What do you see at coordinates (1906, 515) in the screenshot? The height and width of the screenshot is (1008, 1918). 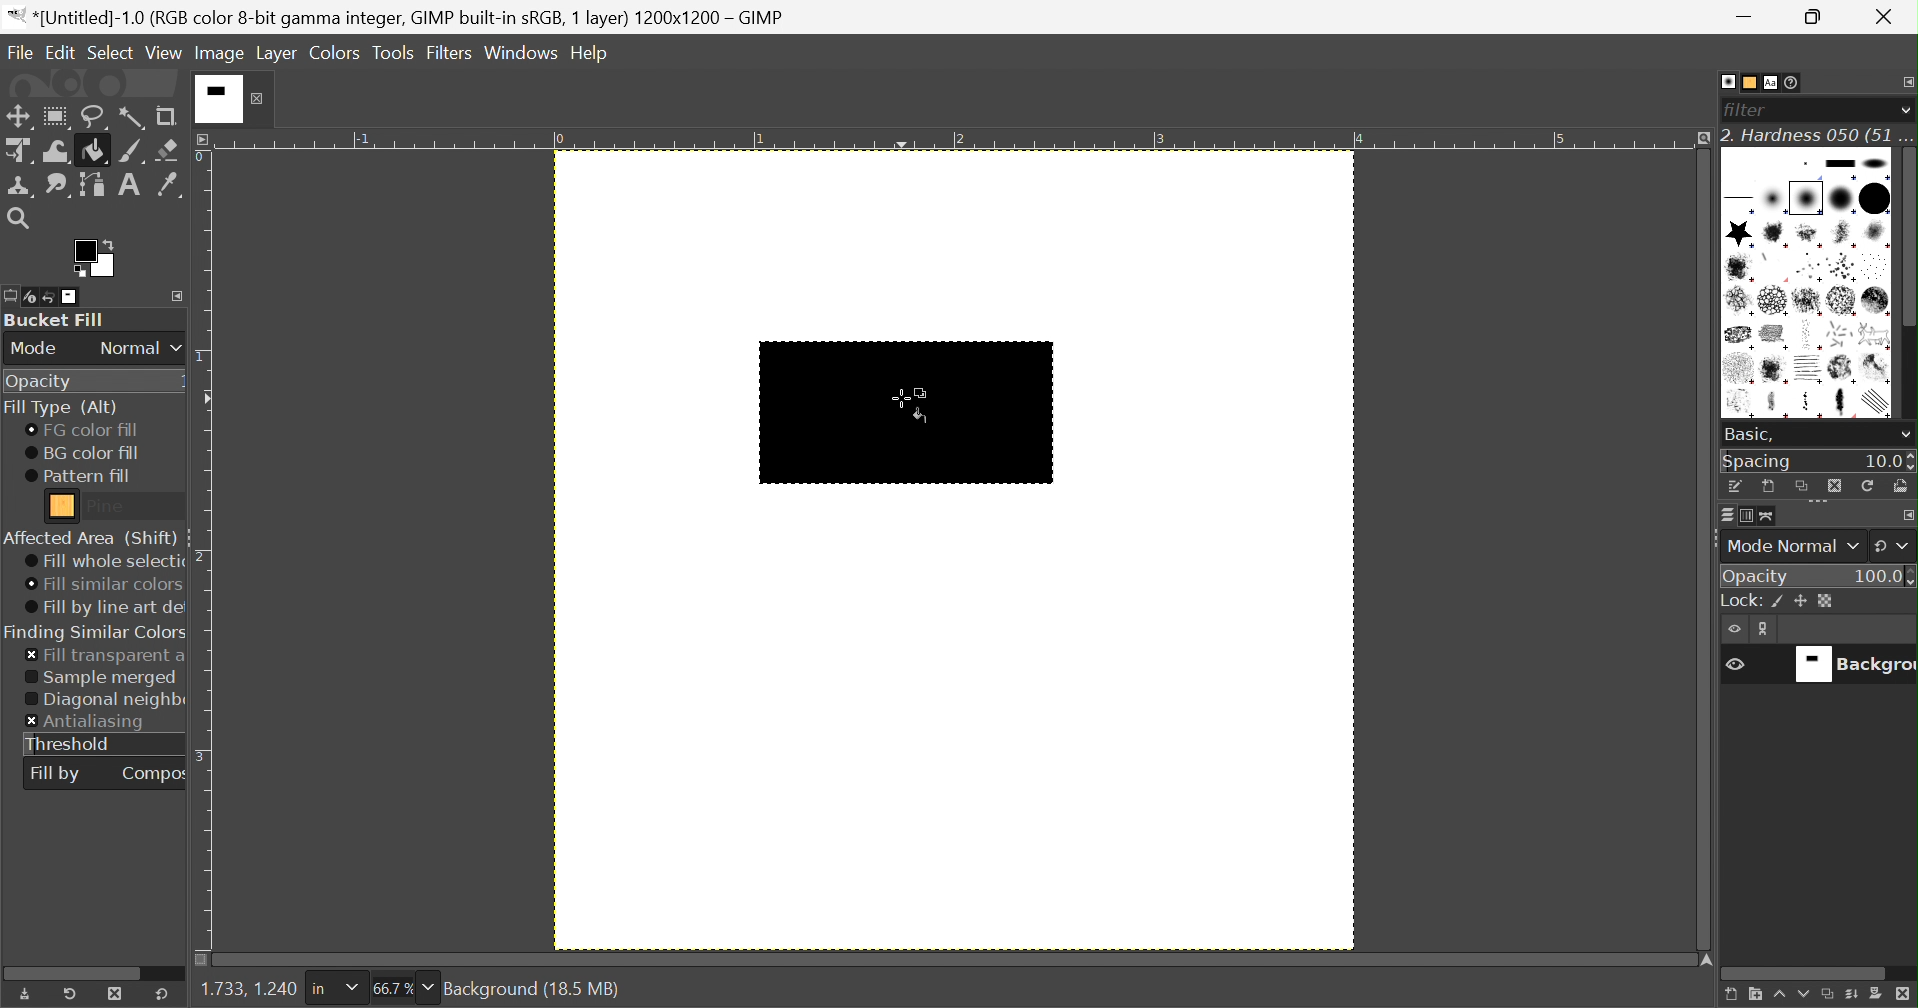 I see `Configure this tab` at bounding box center [1906, 515].